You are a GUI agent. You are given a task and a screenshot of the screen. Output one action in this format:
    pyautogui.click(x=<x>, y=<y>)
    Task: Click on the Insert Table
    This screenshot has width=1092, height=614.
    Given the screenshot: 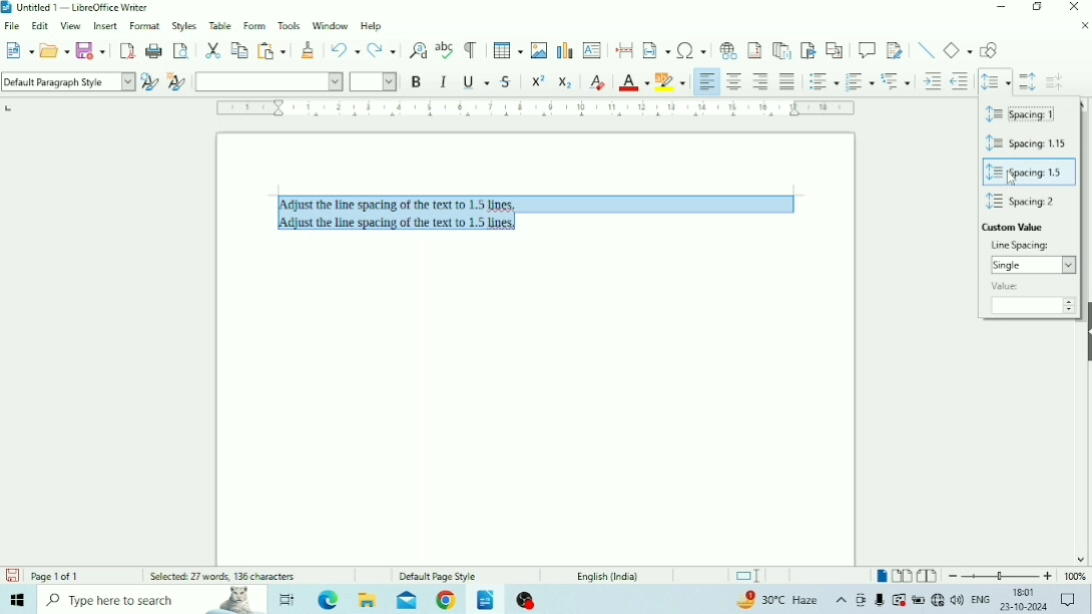 What is the action you would take?
    pyautogui.click(x=508, y=49)
    